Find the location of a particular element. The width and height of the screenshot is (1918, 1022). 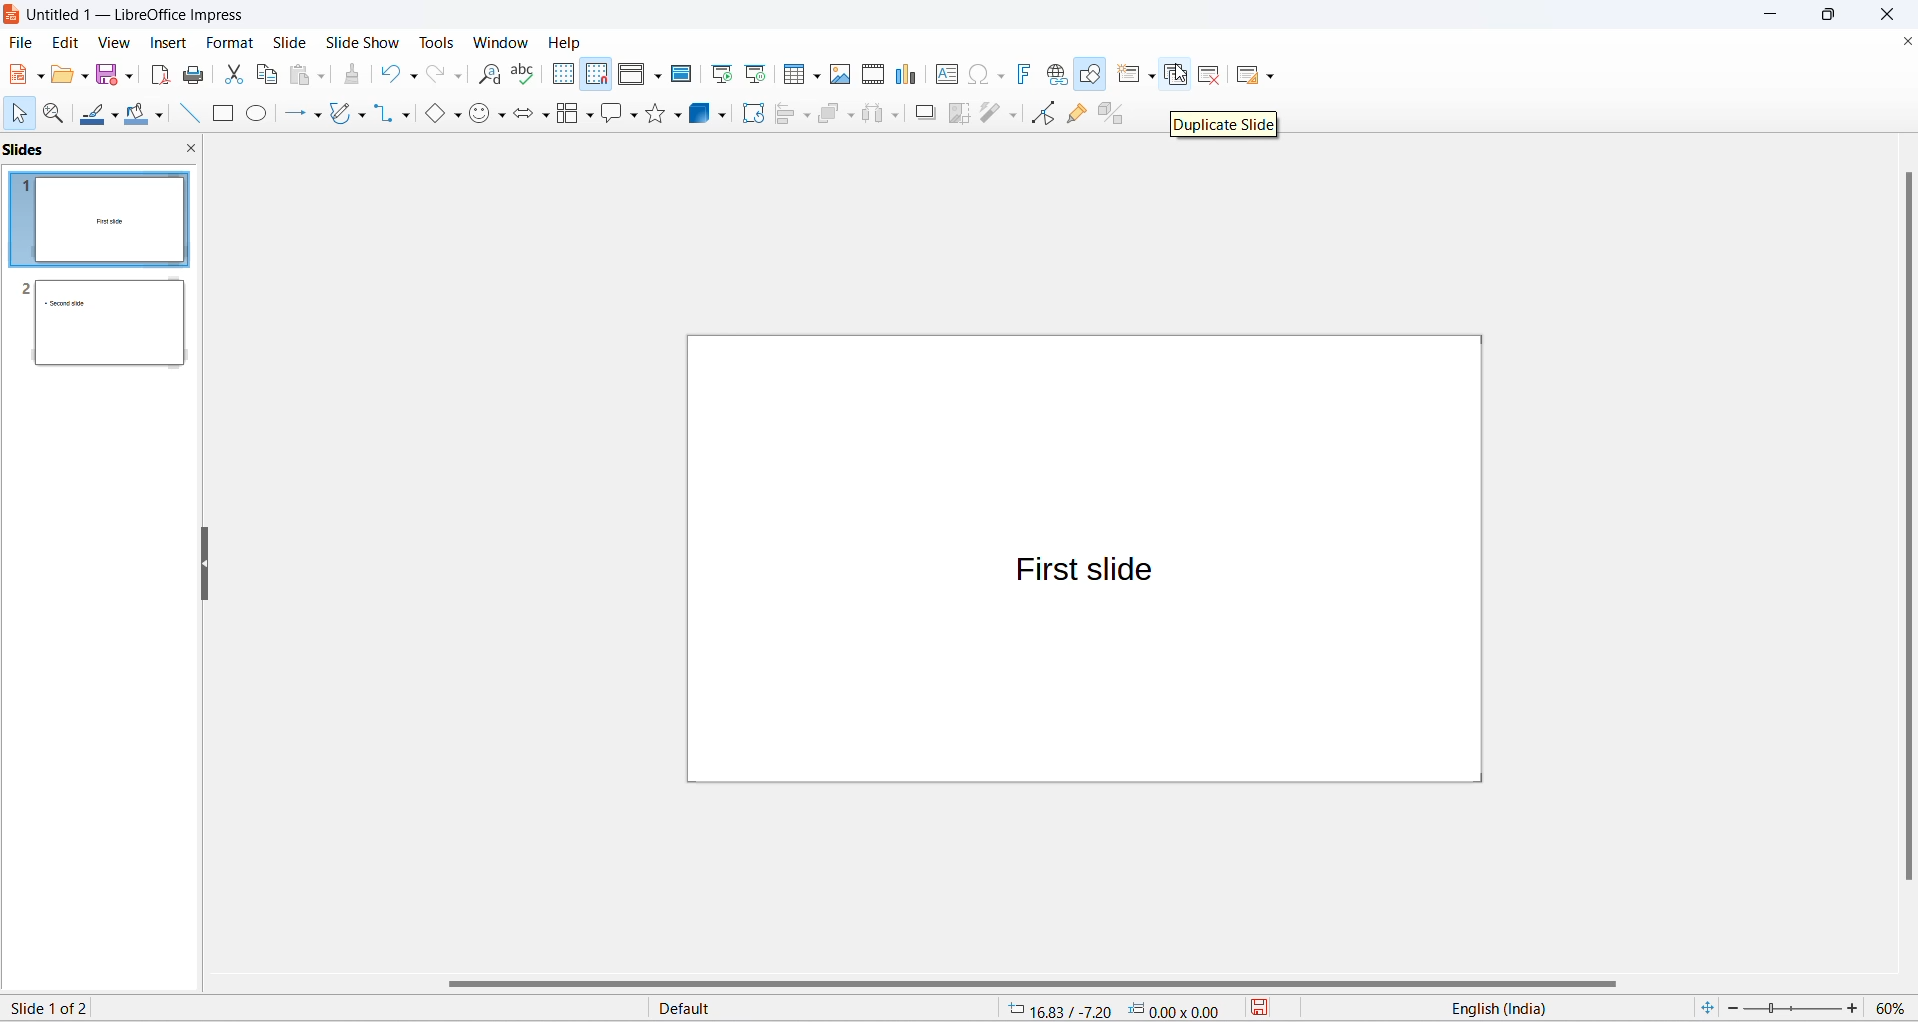

symbol shapes options is located at coordinates (502, 117).